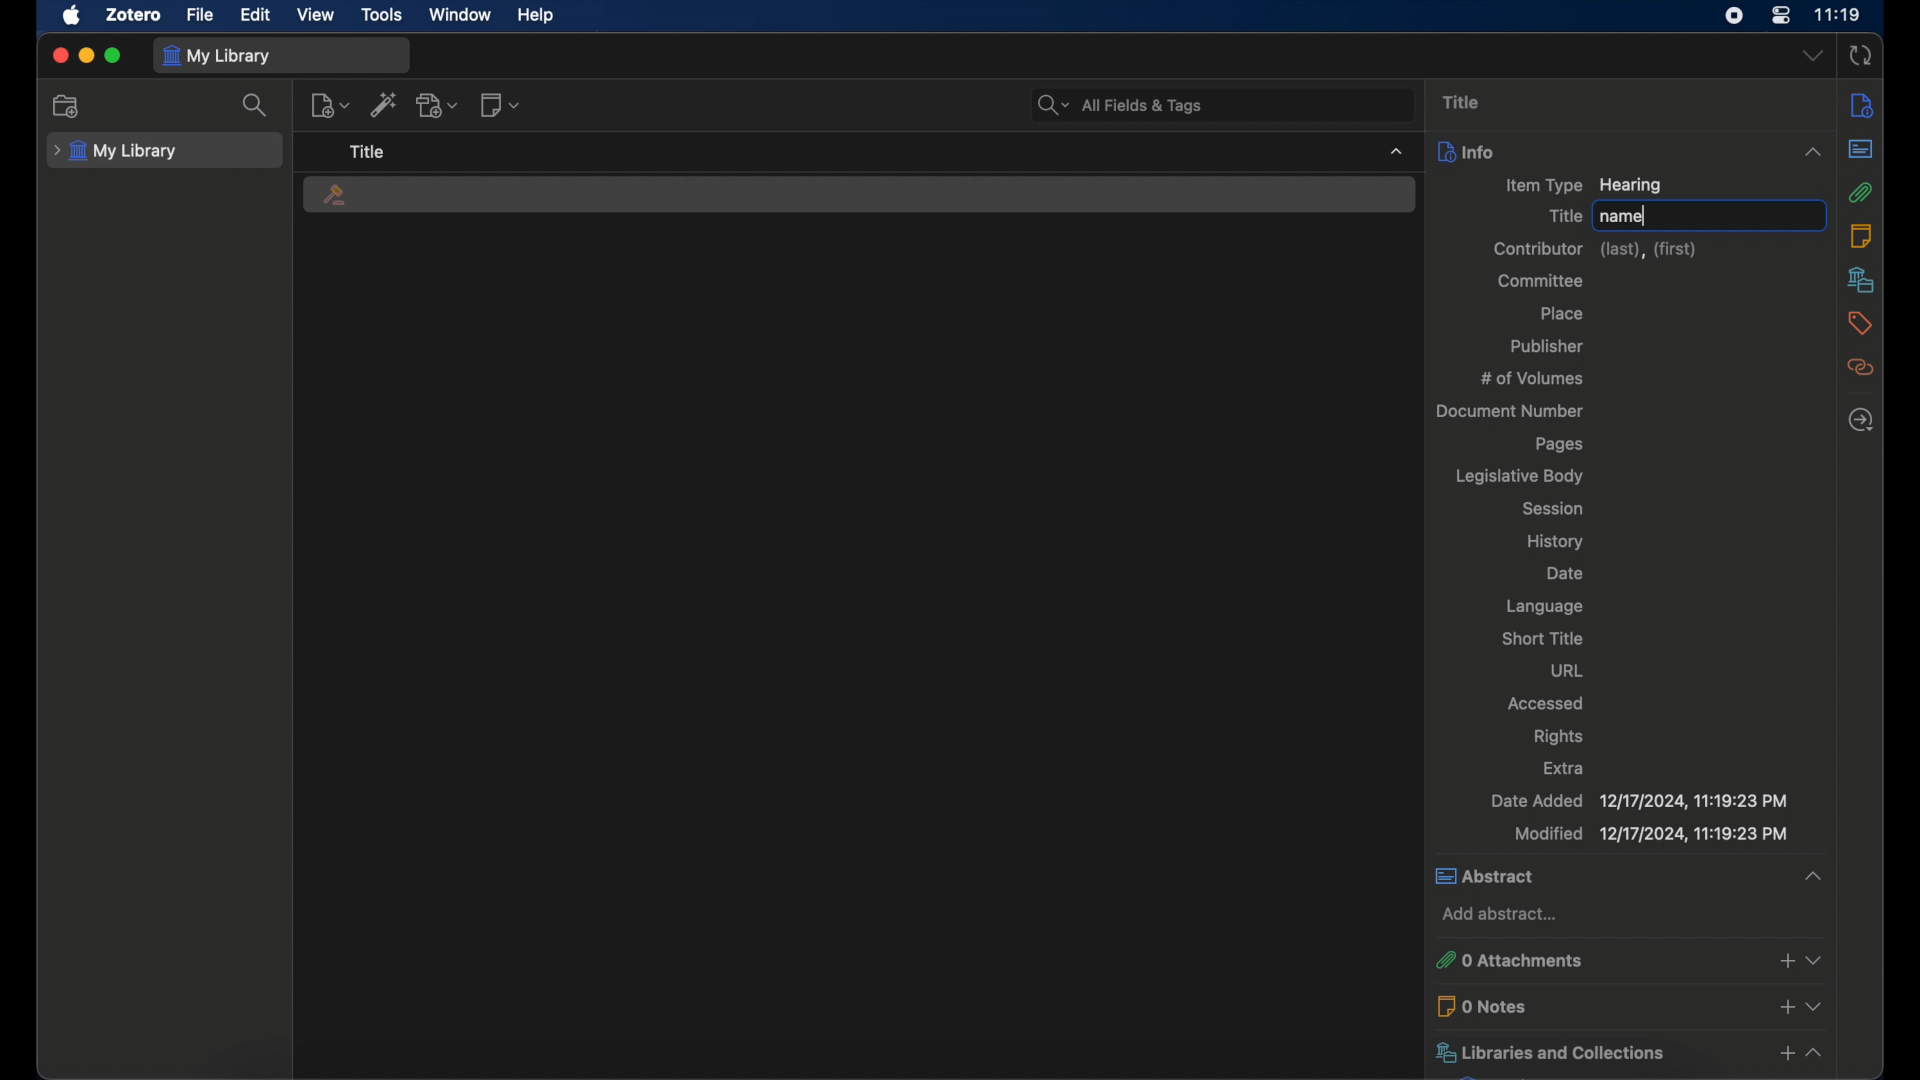 The width and height of the screenshot is (1920, 1080). Describe the element at coordinates (1631, 1005) in the screenshot. I see `0 notes` at that location.